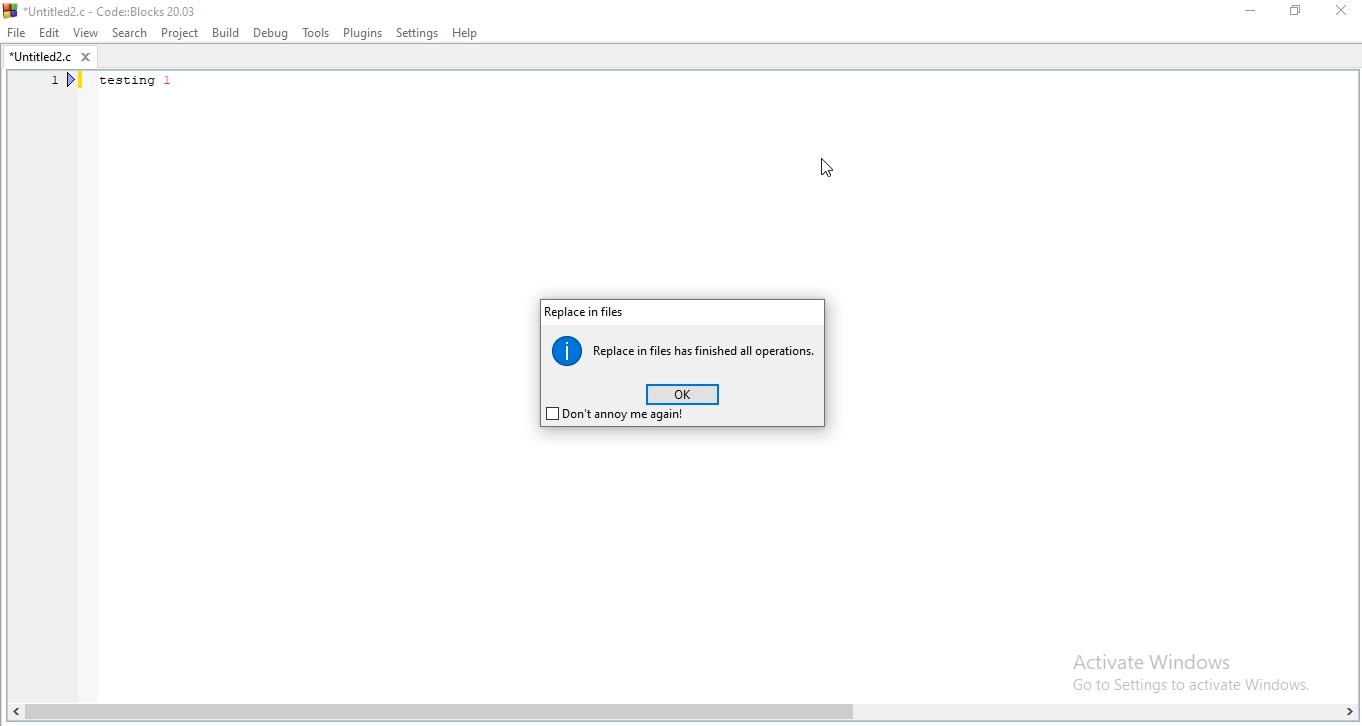 The image size is (1362, 726). What do you see at coordinates (49, 33) in the screenshot?
I see `Edit ` at bounding box center [49, 33].